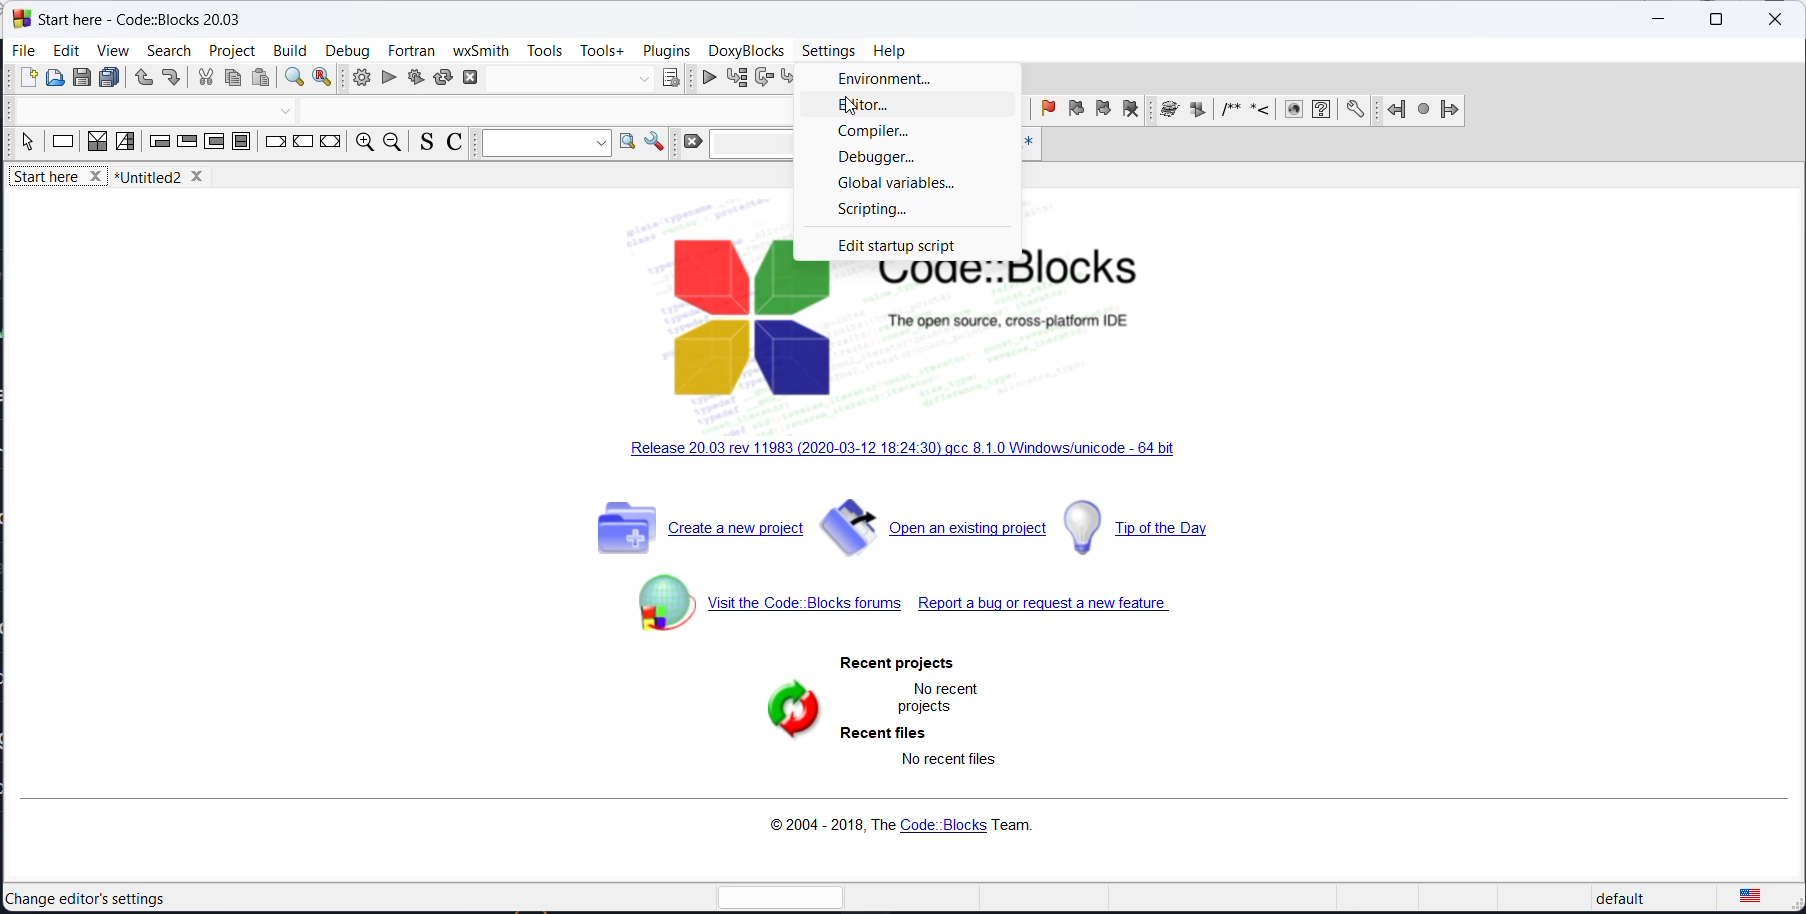 This screenshot has width=1806, height=914. What do you see at coordinates (392, 144) in the screenshot?
I see `zoom out` at bounding box center [392, 144].